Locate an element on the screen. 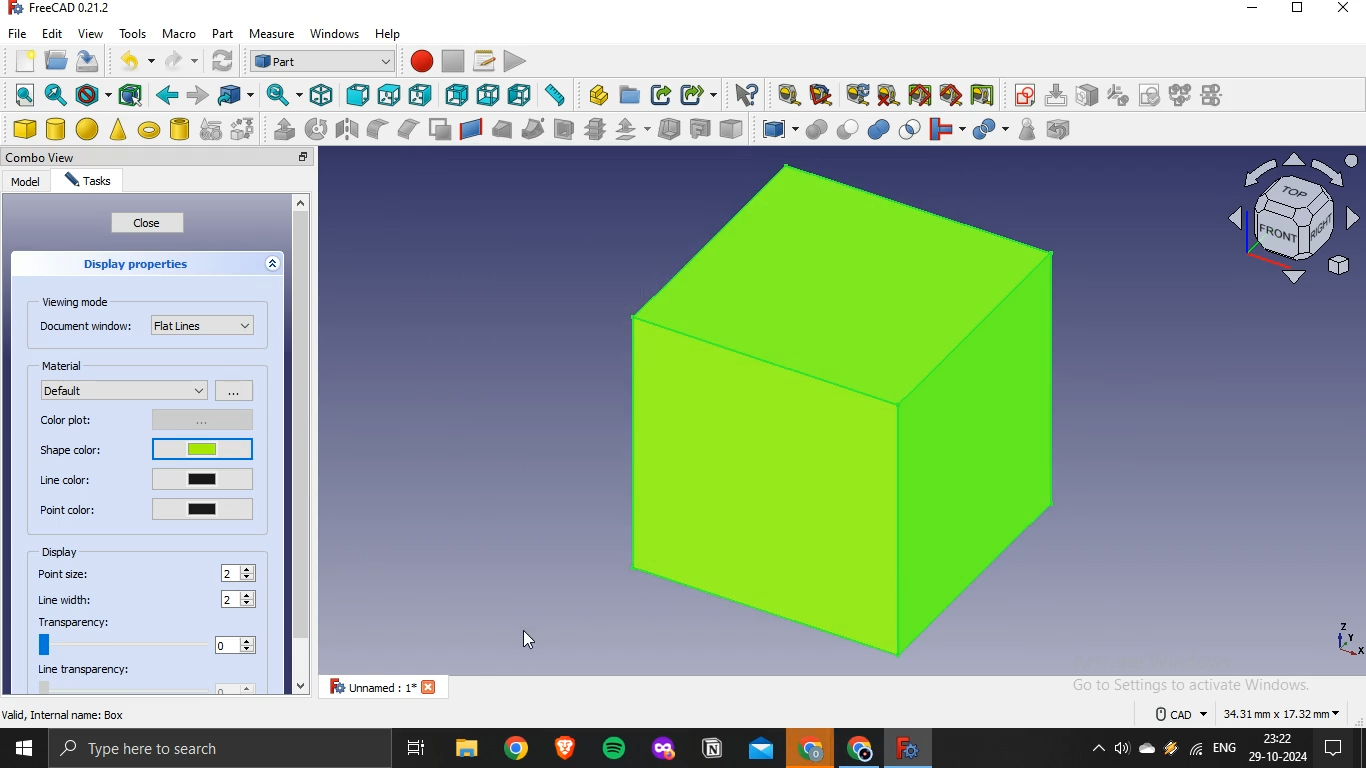  create projection on surface is located at coordinates (699, 128).